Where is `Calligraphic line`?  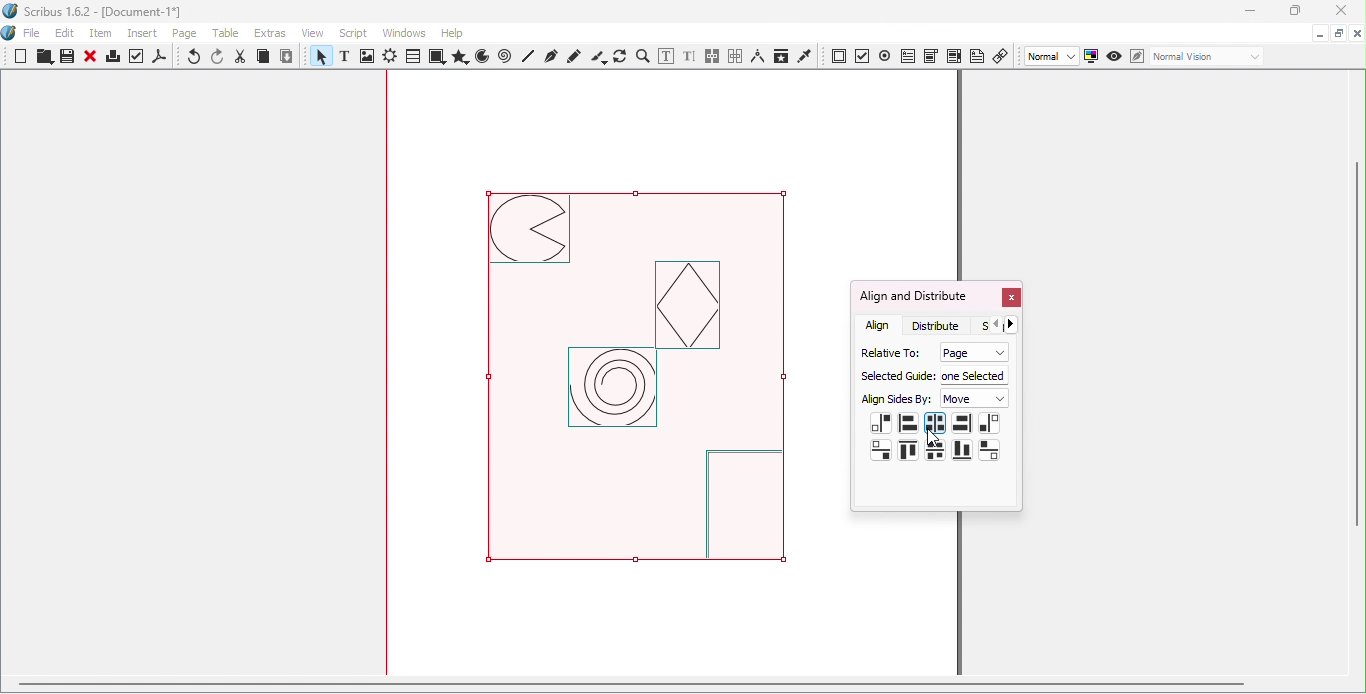
Calligraphic line is located at coordinates (598, 57).